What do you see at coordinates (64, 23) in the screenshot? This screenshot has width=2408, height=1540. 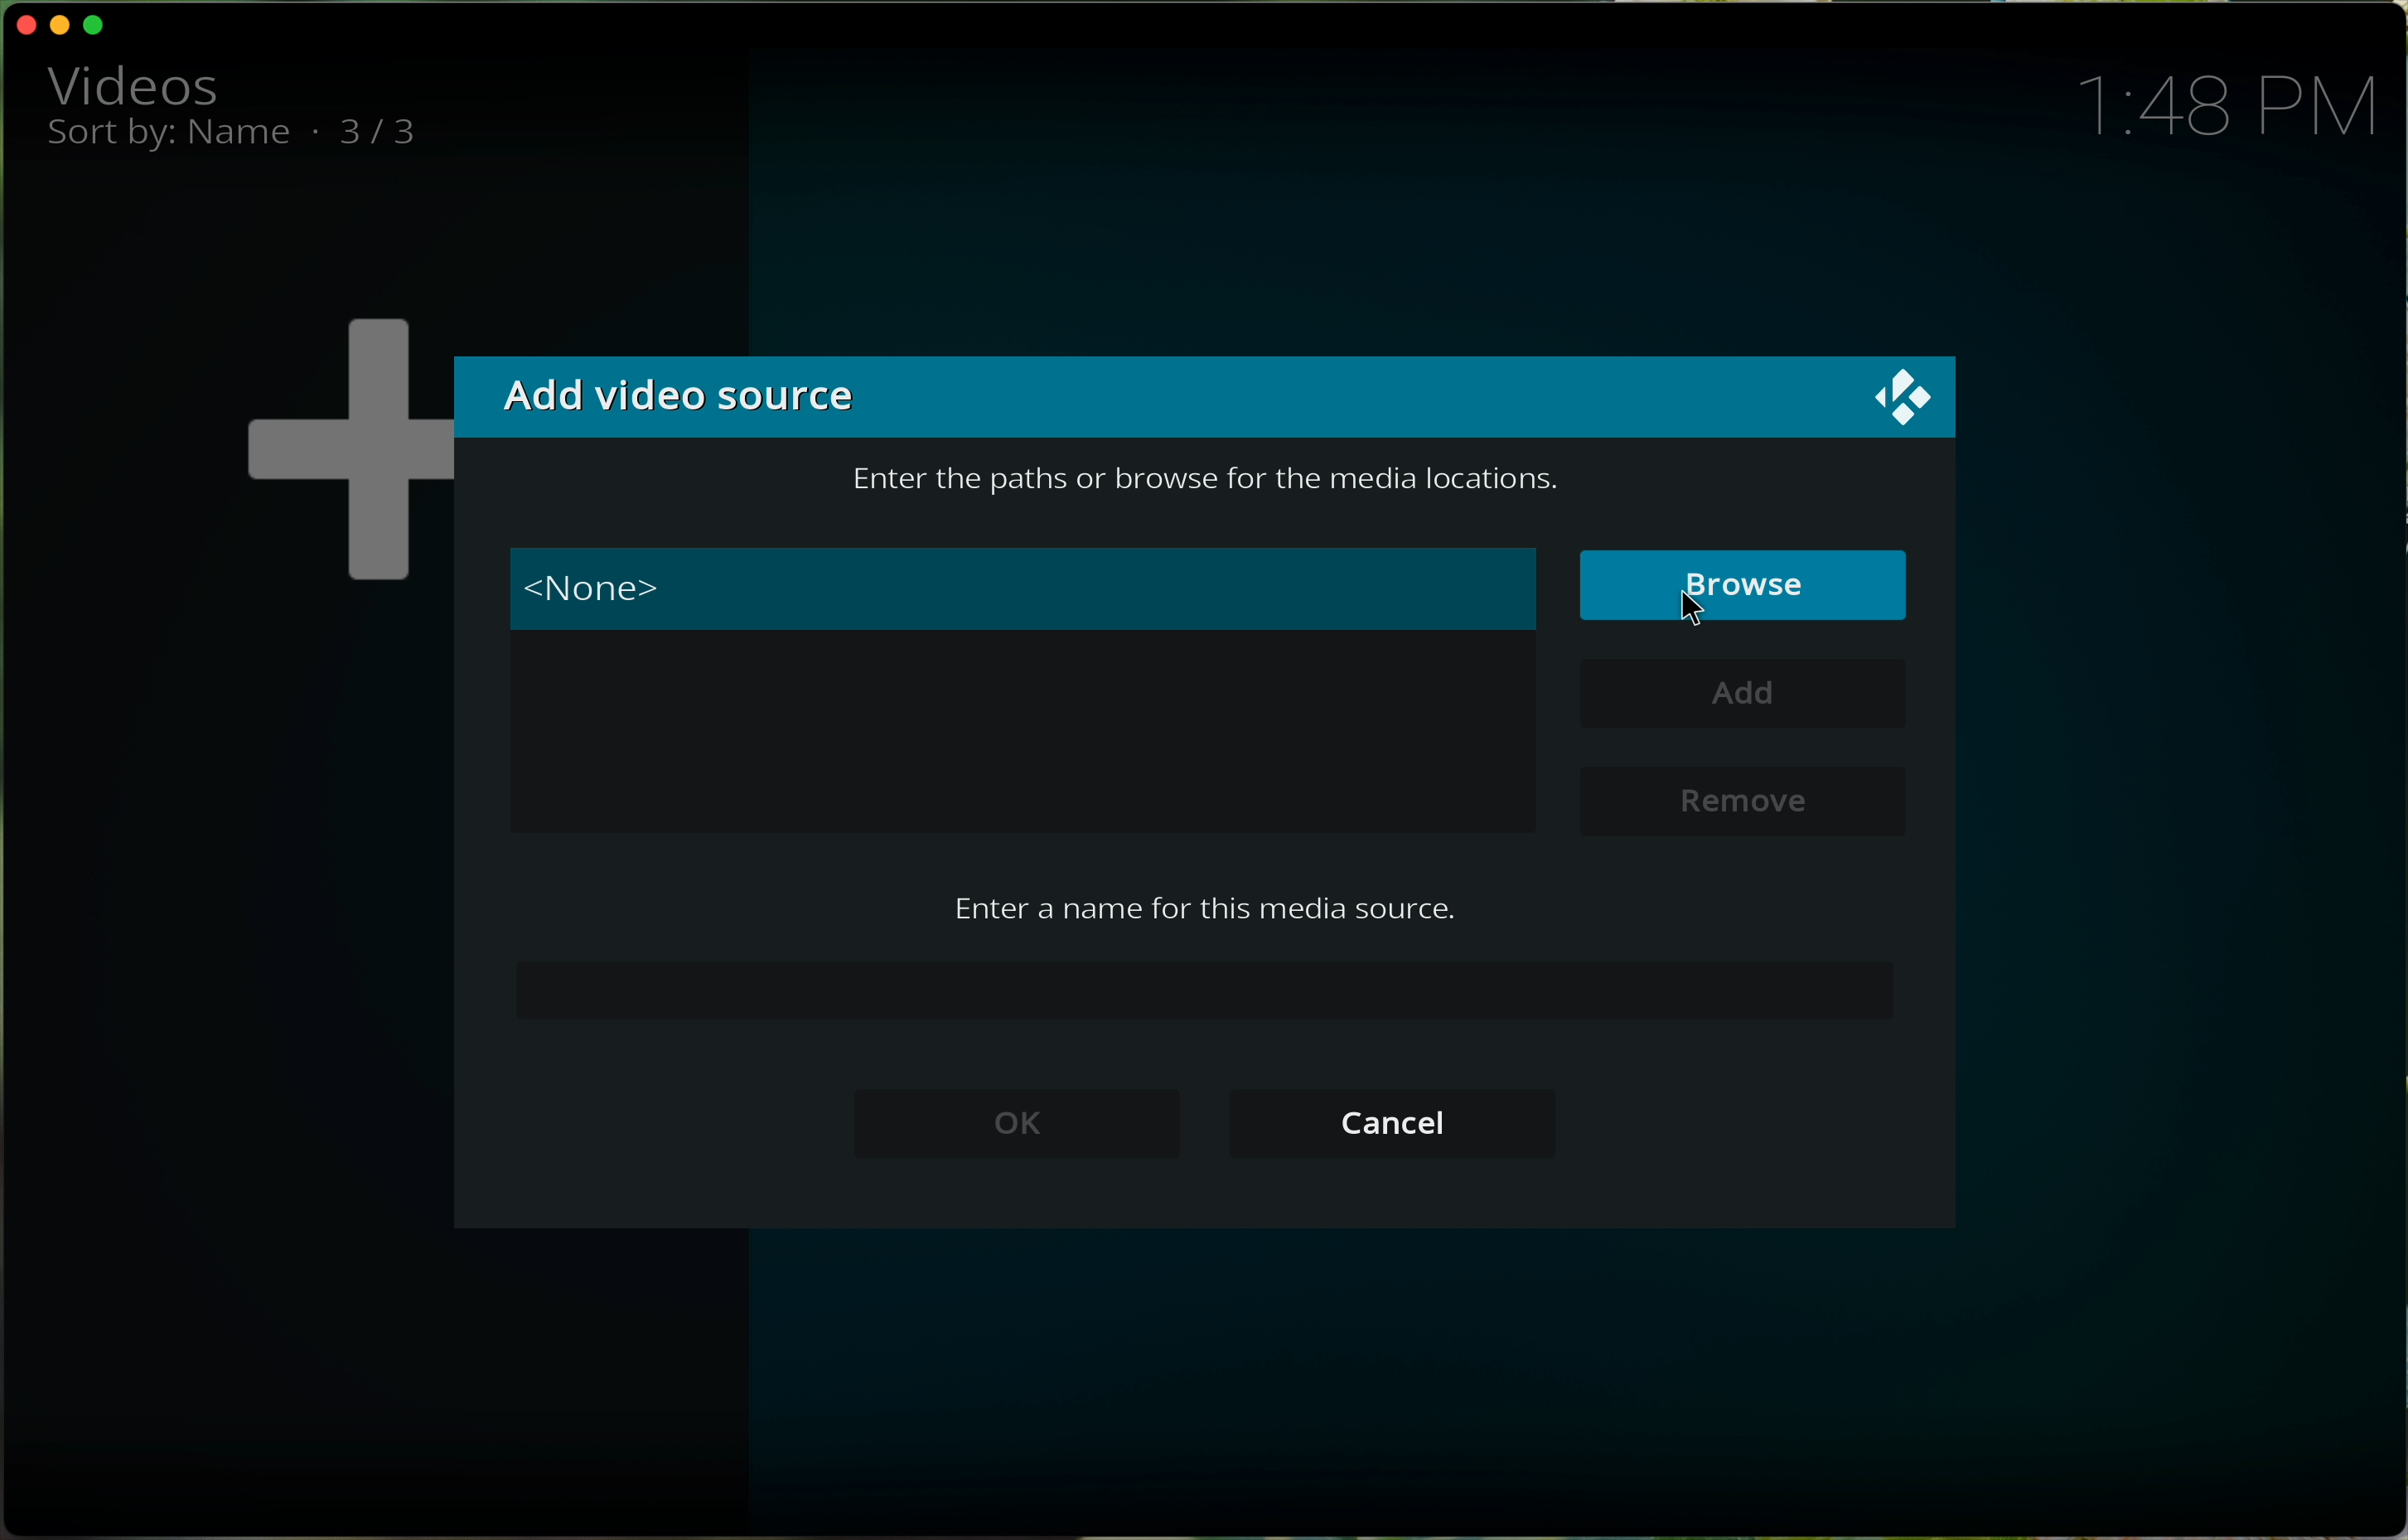 I see `minimise` at bounding box center [64, 23].